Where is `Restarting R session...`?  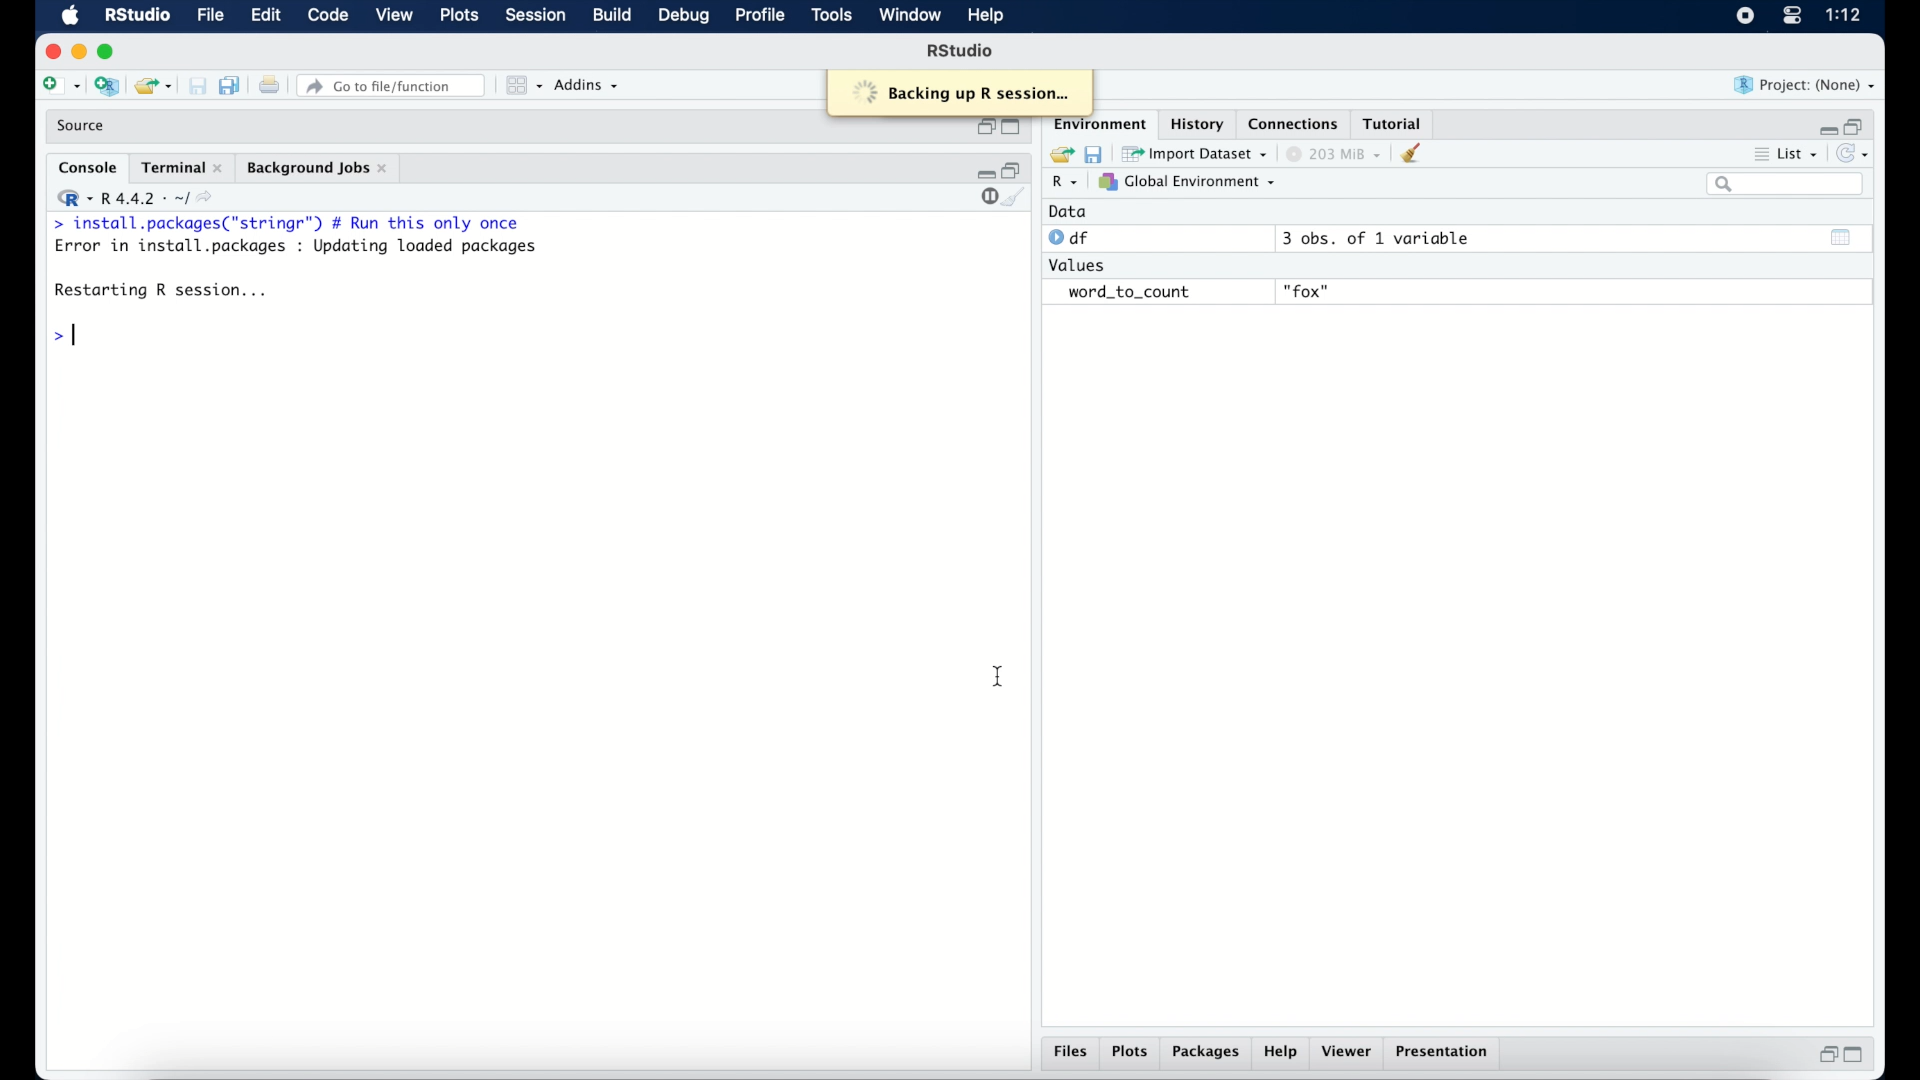
Restarting R session... is located at coordinates (166, 292).